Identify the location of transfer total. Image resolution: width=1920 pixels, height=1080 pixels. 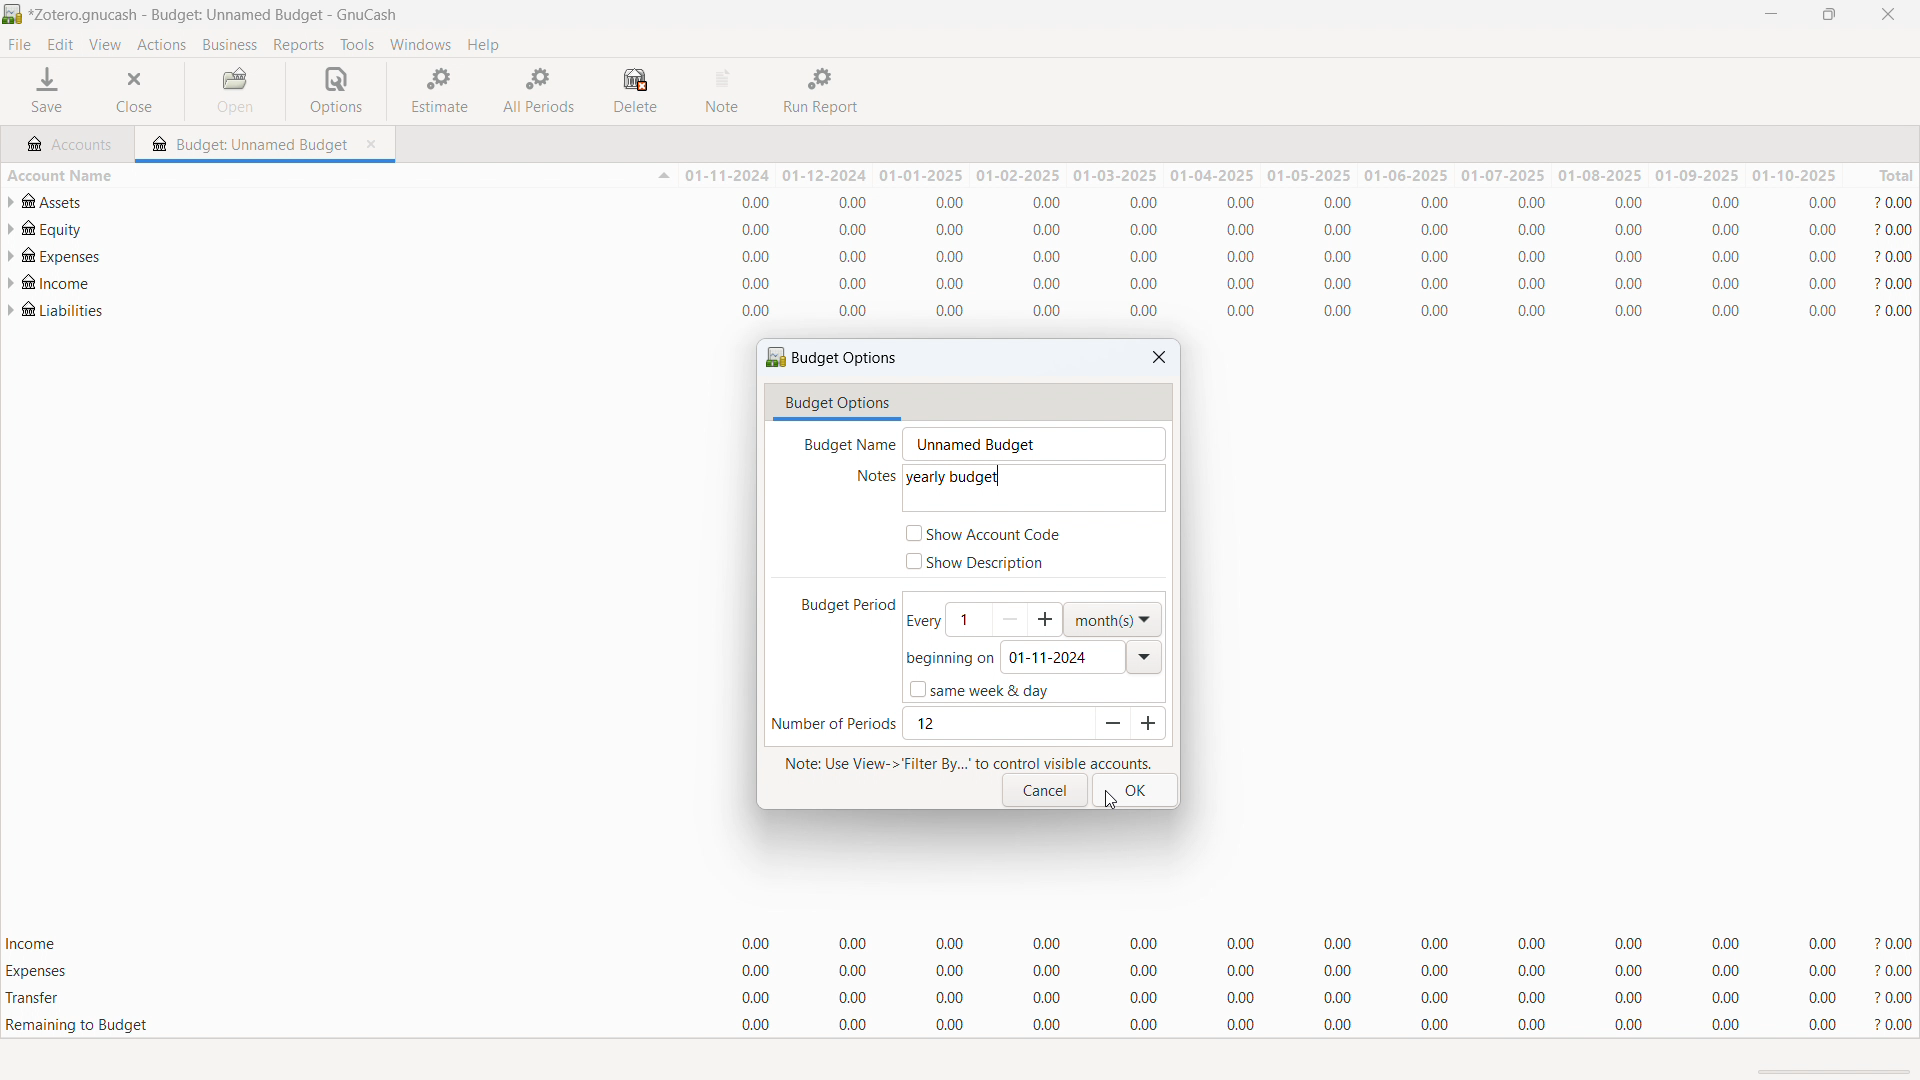
(960, 997).